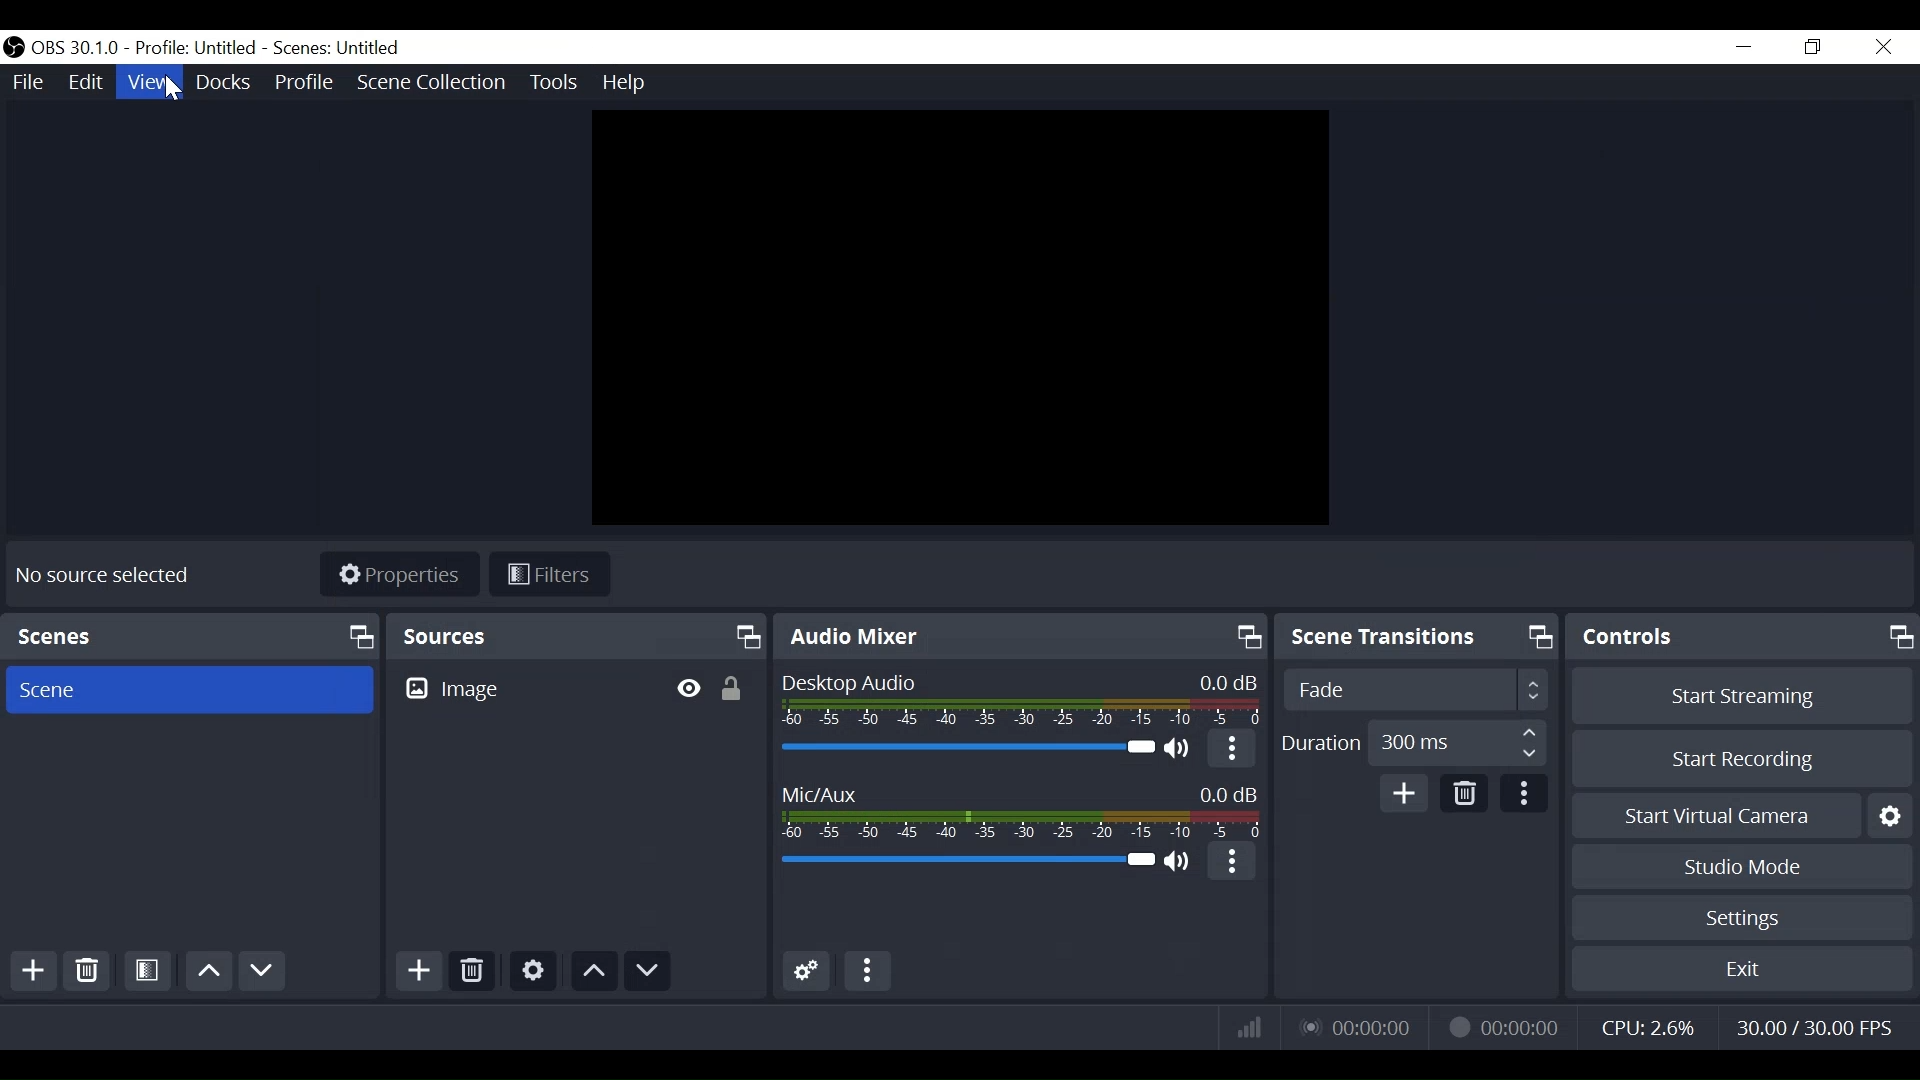  What do you see at coordinates (580, 637) in the screenshot?
I see `Sources` at bounding box center [580, 637].